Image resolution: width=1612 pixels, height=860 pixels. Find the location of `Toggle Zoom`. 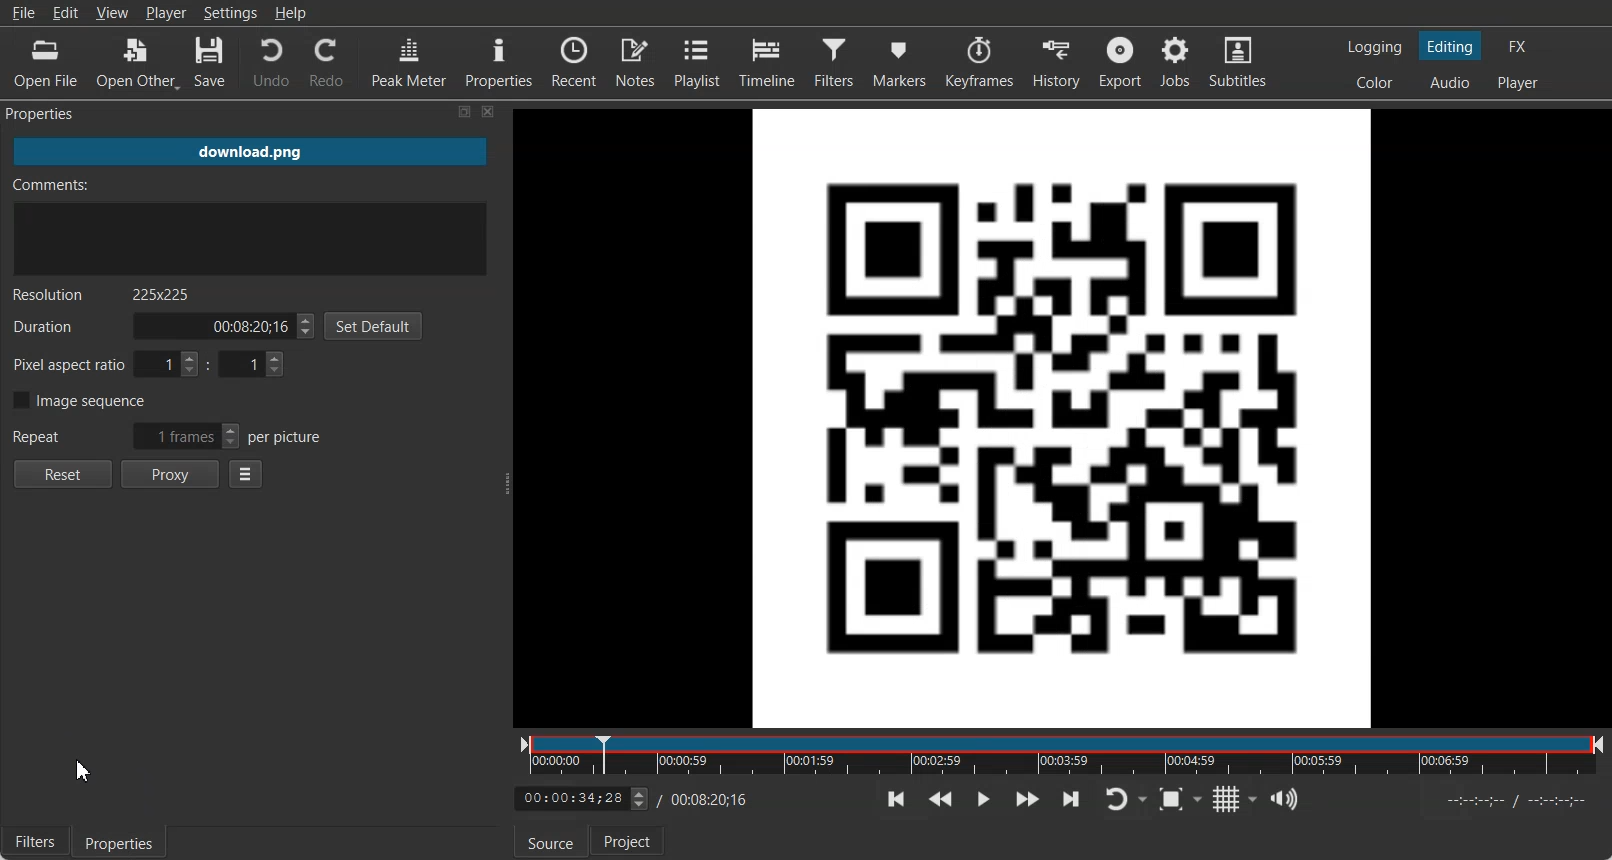

Toggle Zoom is located at coordinates (1181, 799).